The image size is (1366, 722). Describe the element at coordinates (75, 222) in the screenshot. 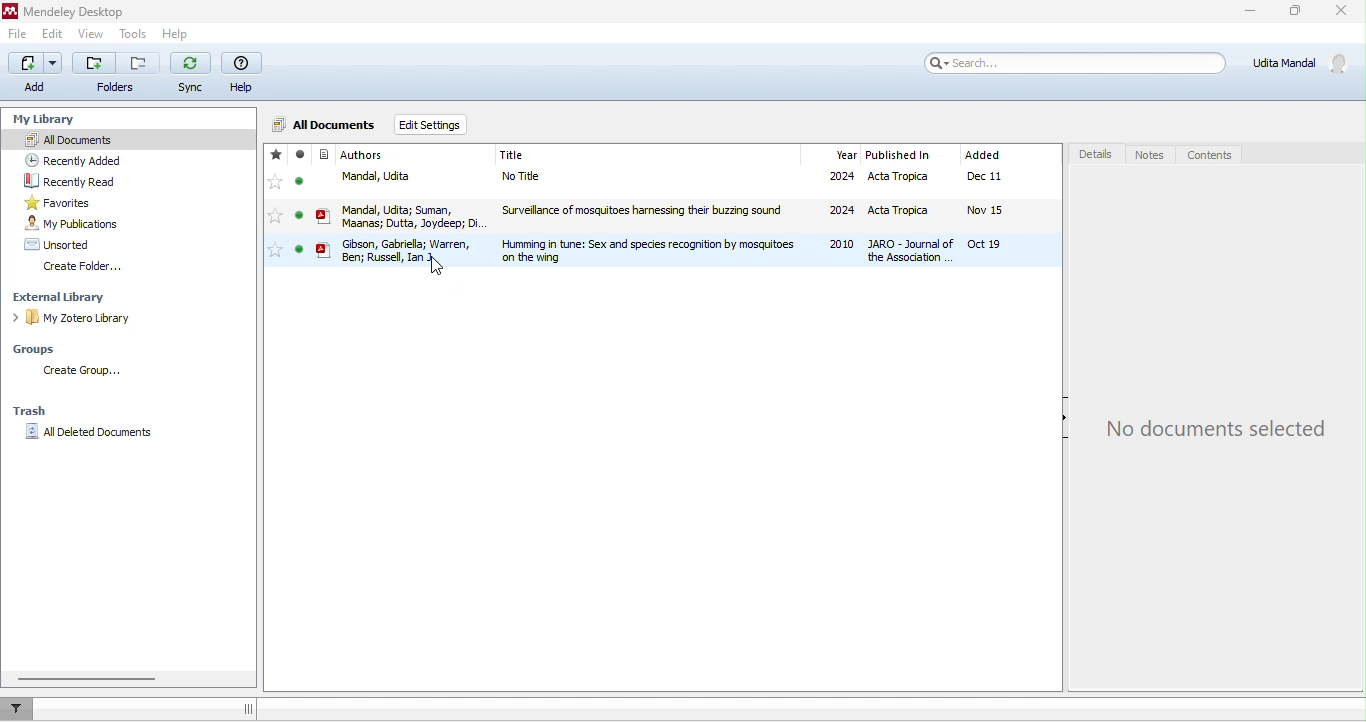

I see `my publications` at that location.